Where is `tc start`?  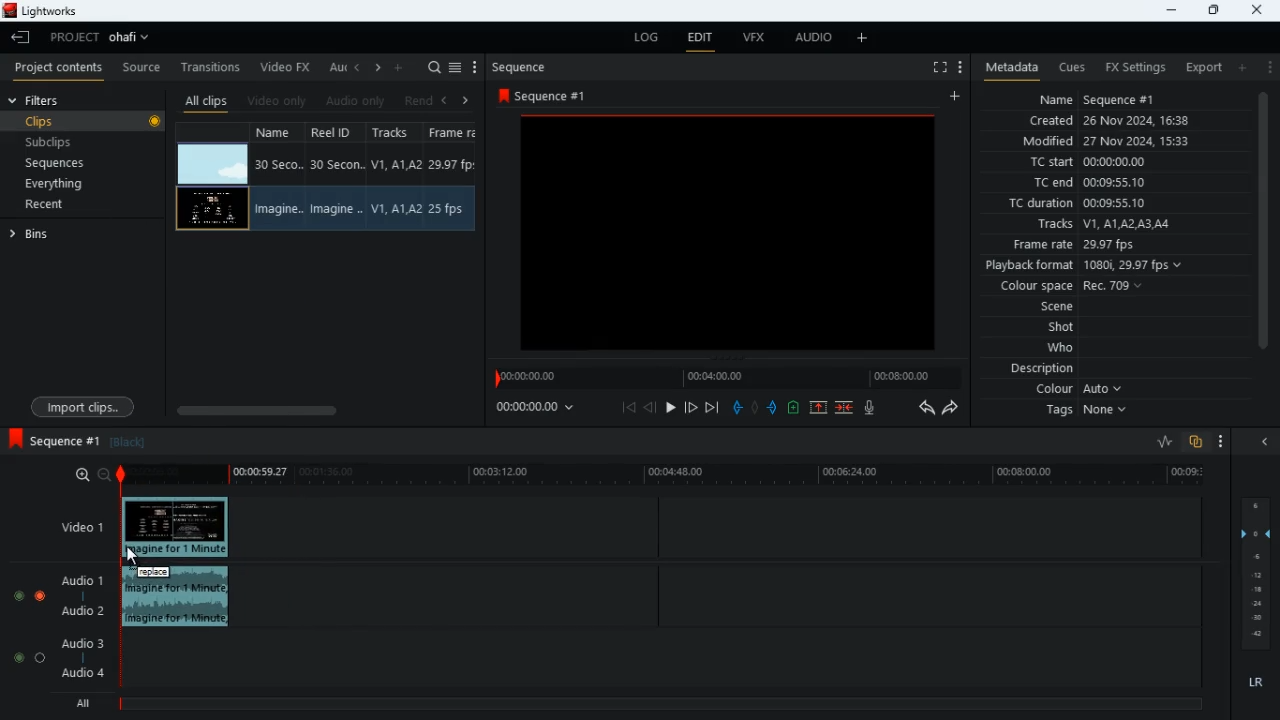 tc start is located at coordinates (1118, 163).